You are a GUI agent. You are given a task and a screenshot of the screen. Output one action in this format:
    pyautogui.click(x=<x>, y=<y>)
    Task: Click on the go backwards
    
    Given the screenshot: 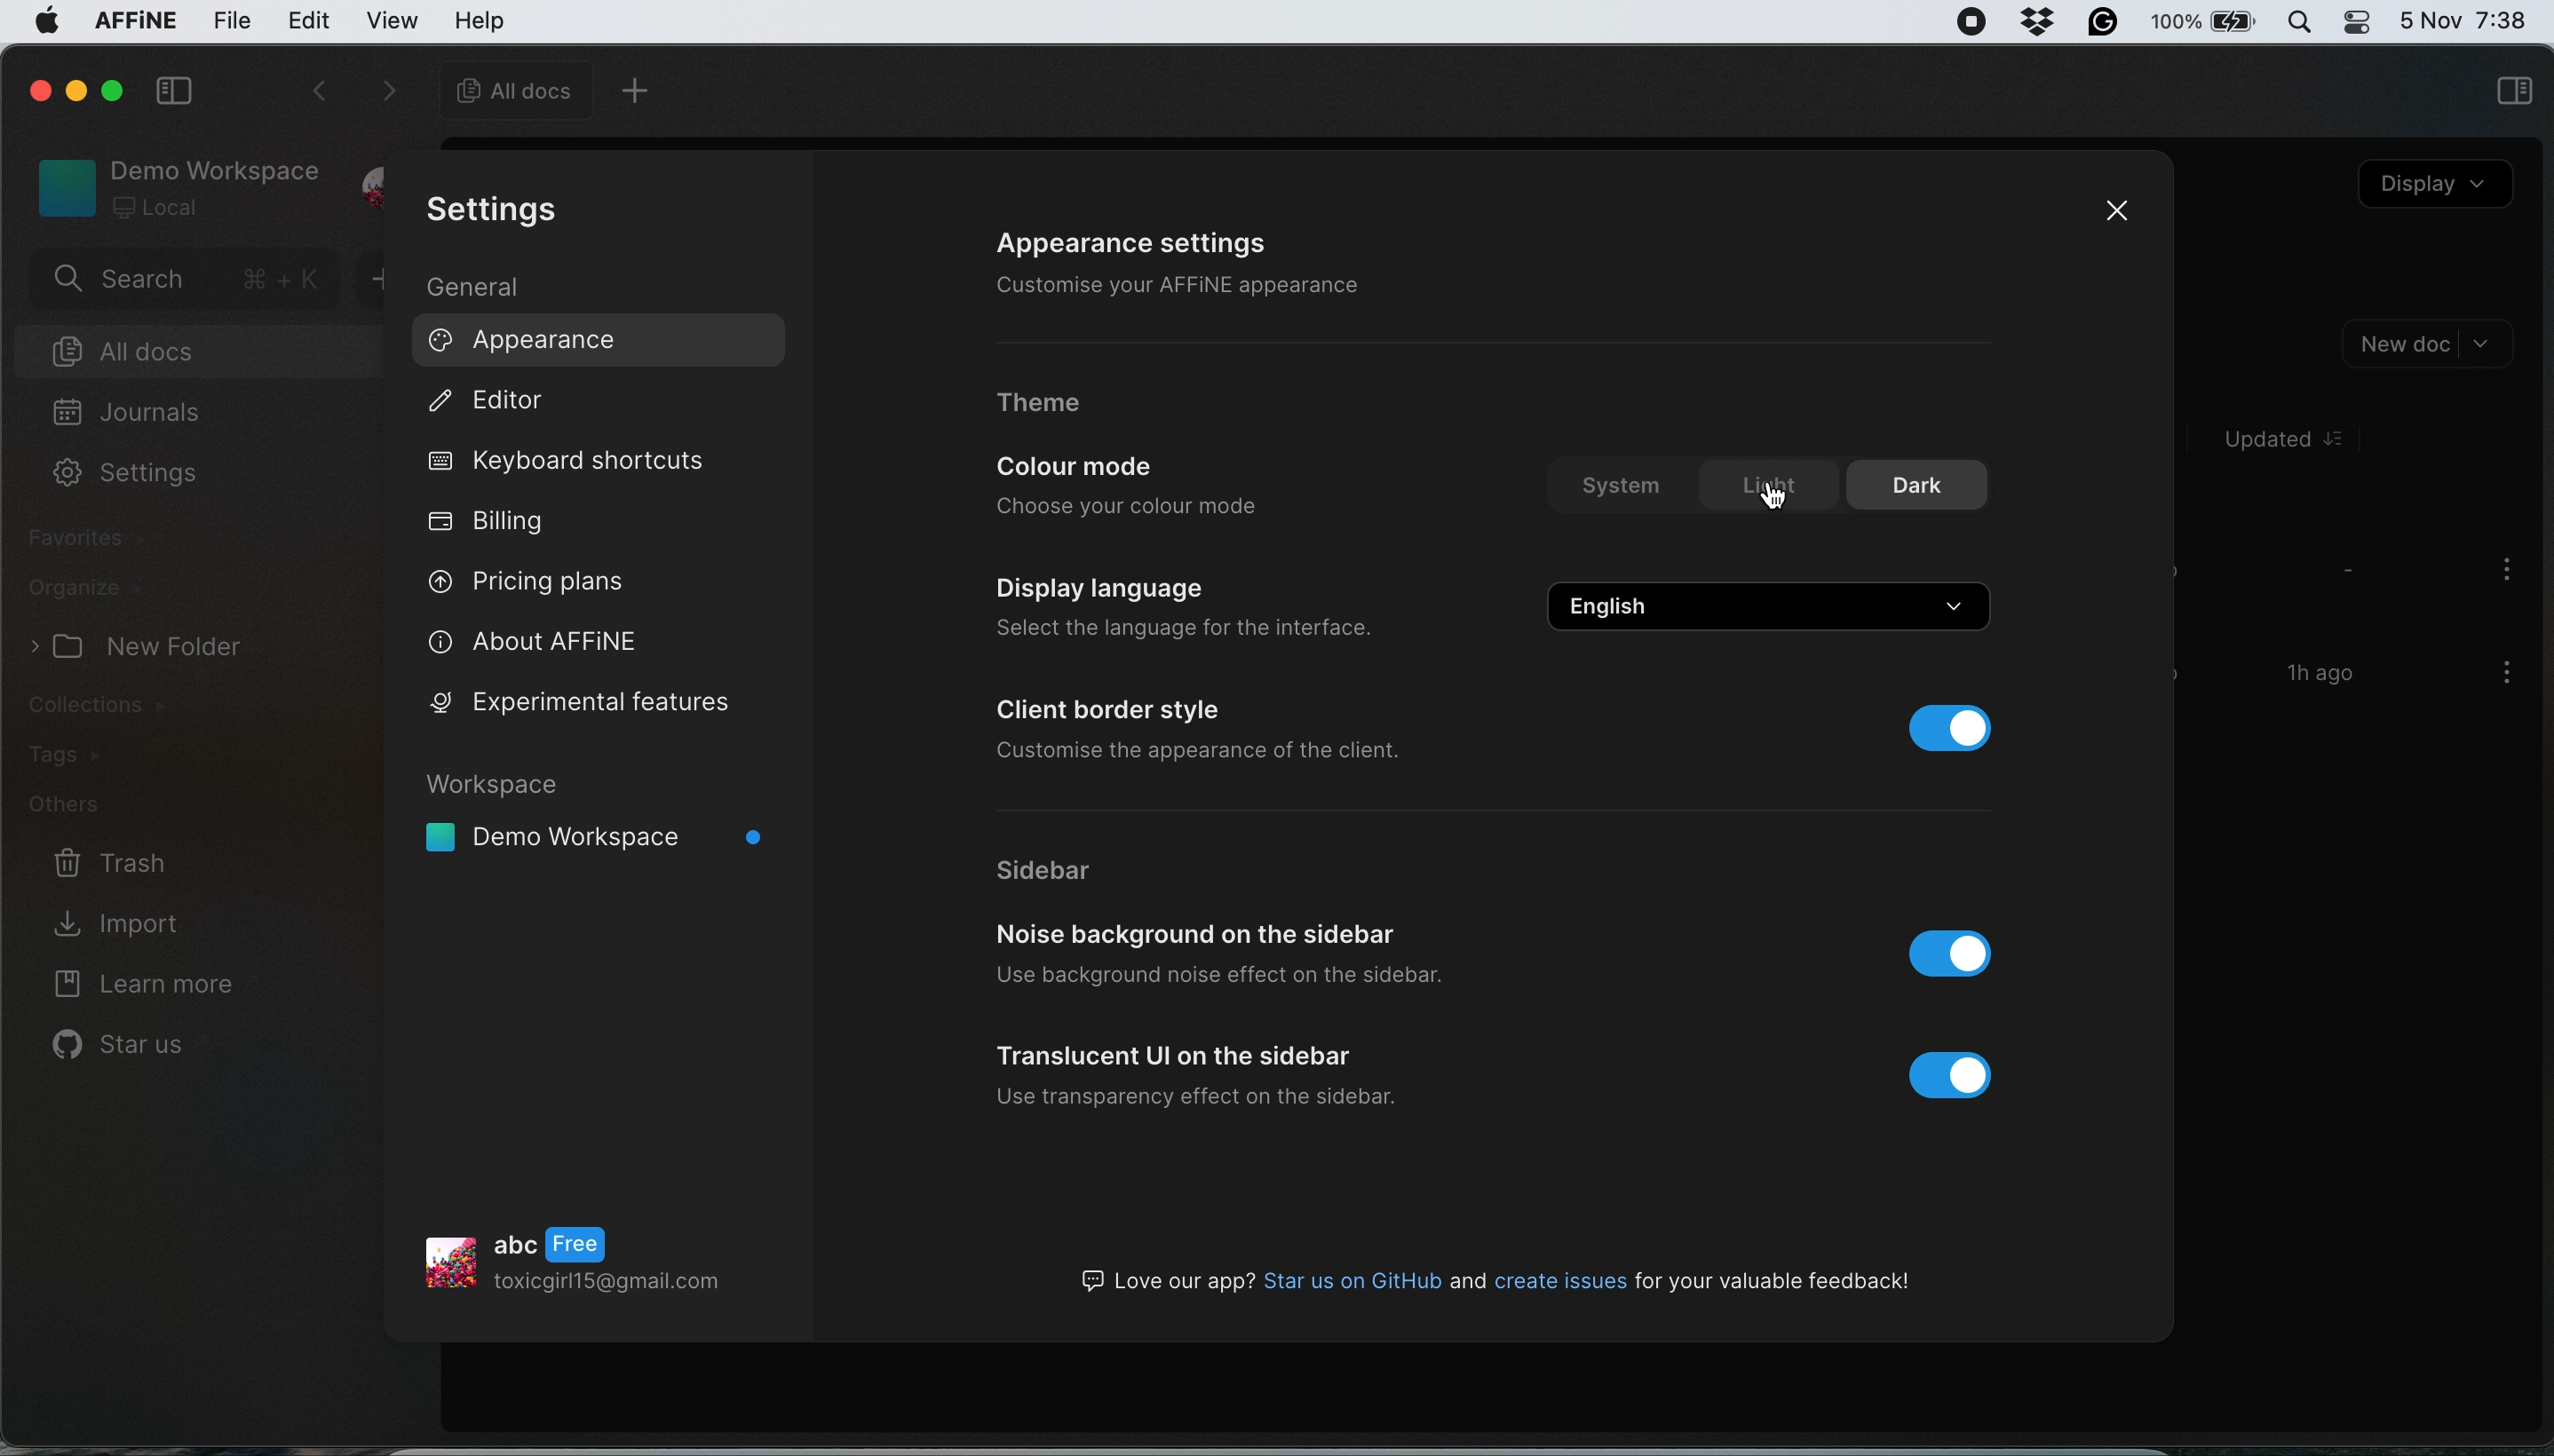 What is the action you would take?
    pyautogui.click(x=317, y=94)
    